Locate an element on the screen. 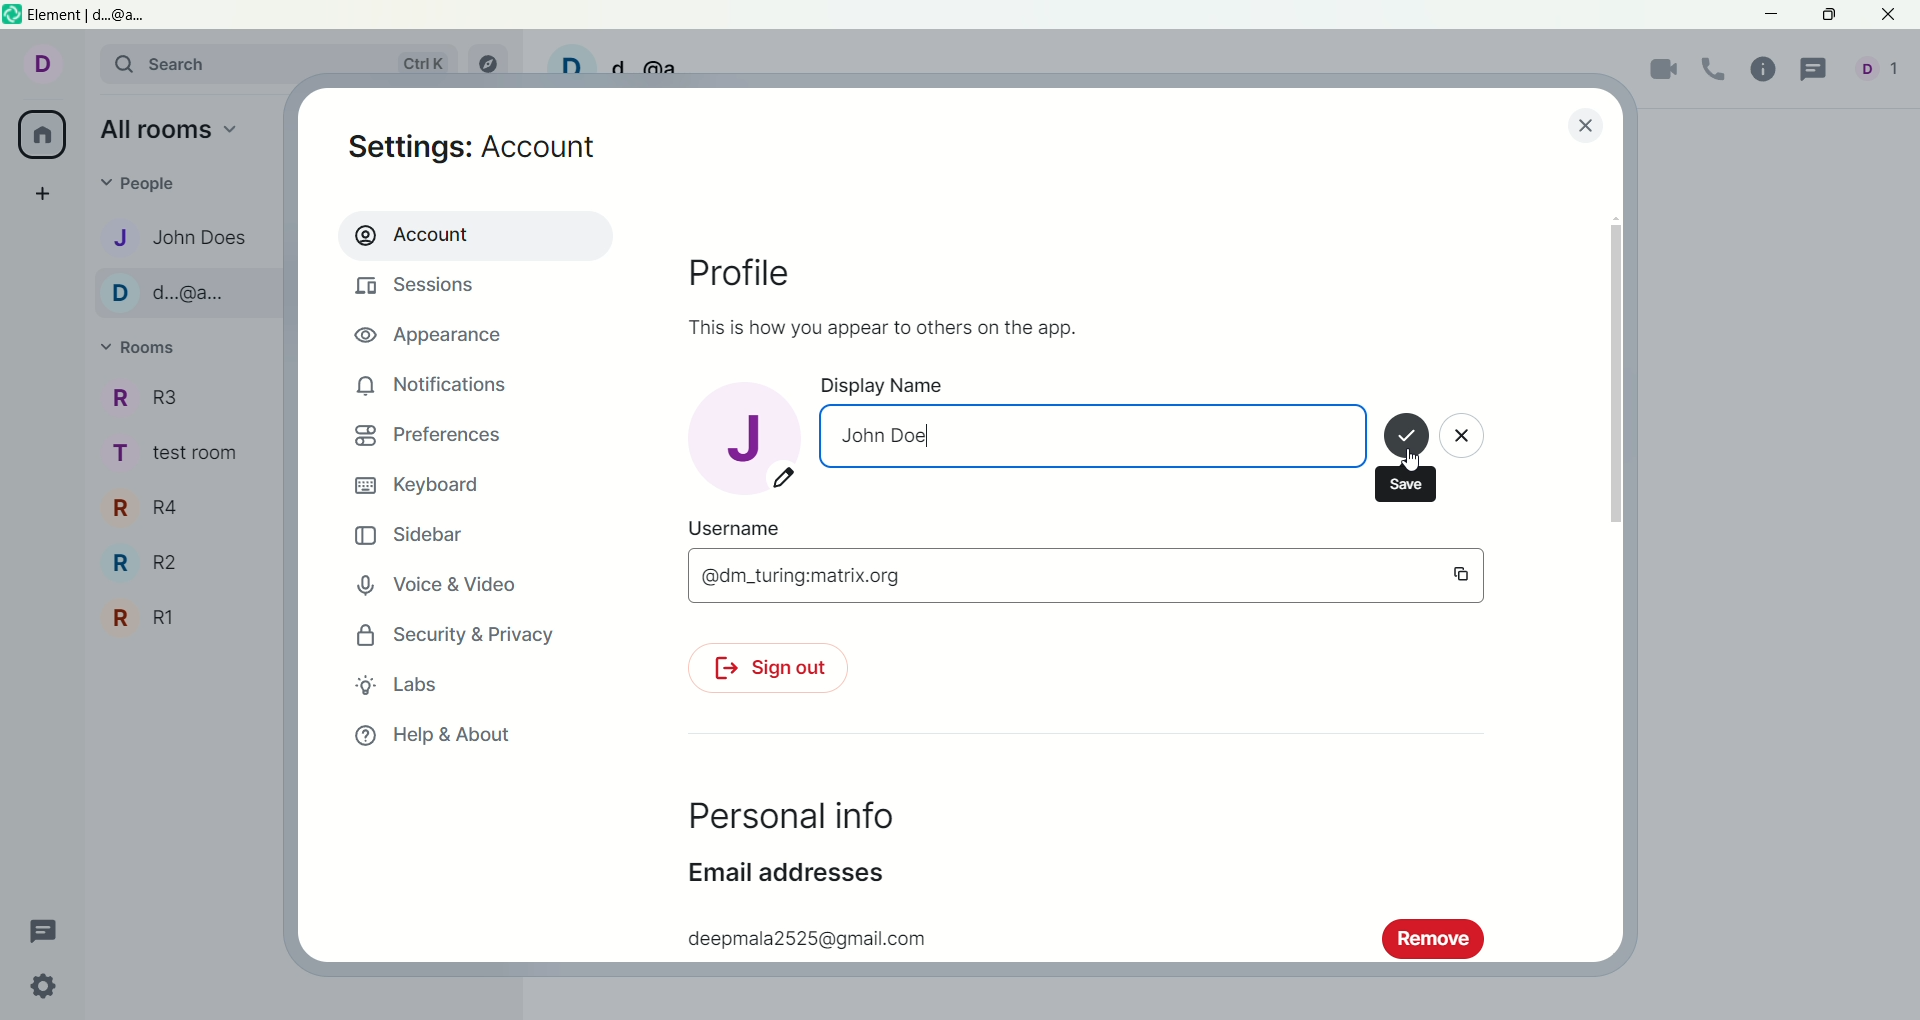 The height and width of the screenshot is (1020, 1920). people is located at coordinates (152, 185).